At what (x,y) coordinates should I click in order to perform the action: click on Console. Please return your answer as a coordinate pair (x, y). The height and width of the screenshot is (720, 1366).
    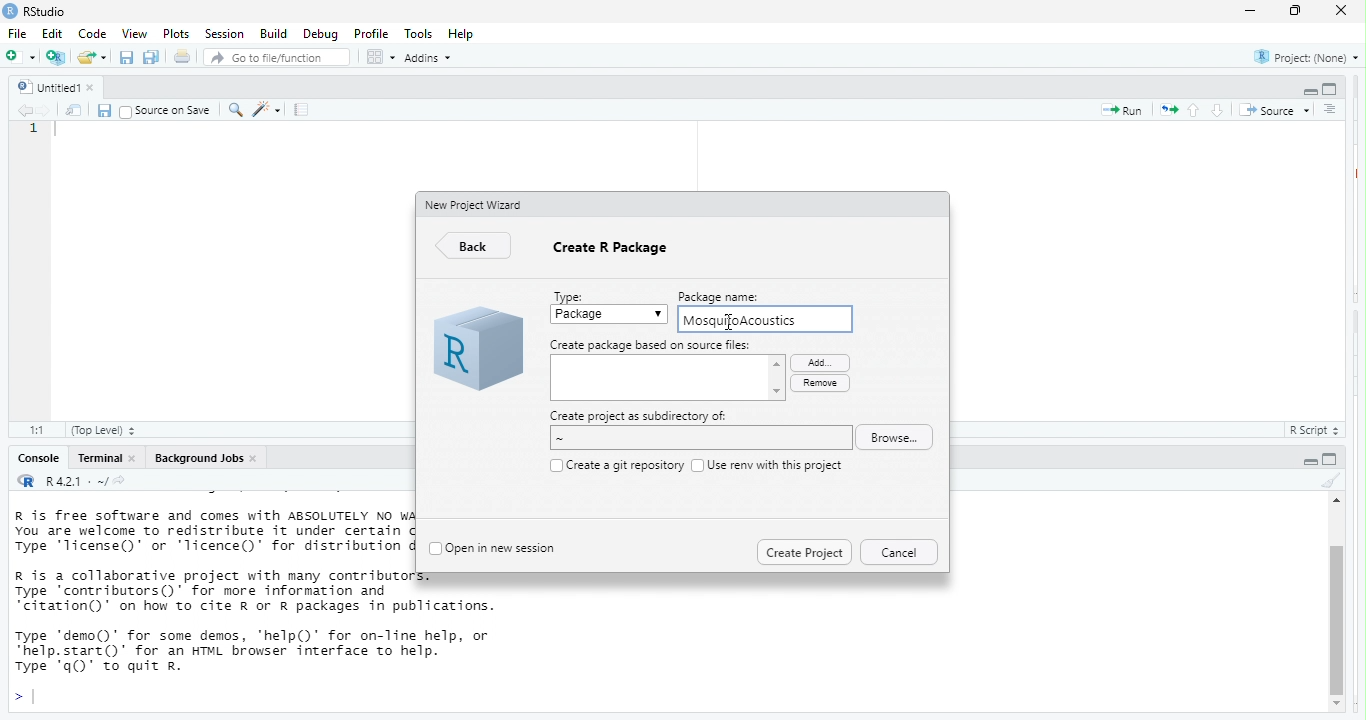
    Looking at the image, I should click on (35, 459).